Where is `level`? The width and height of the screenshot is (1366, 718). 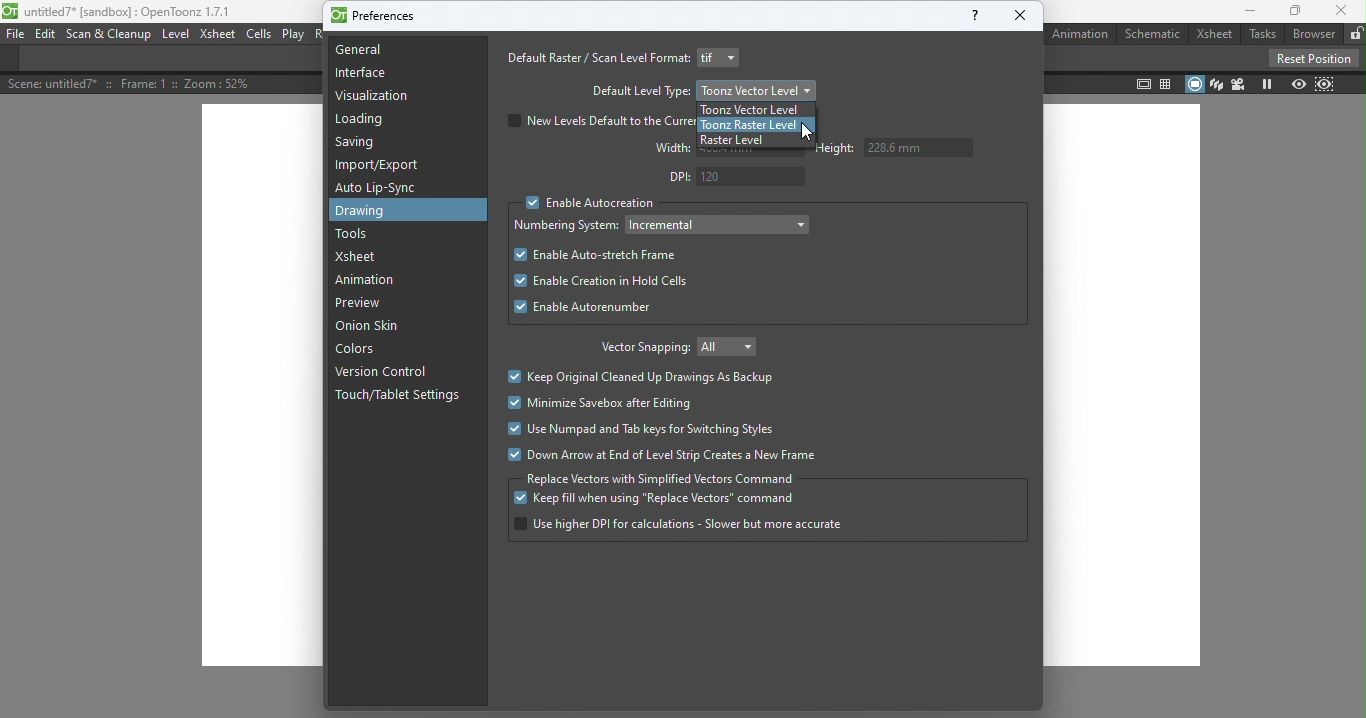
level is located at coordinates (178, 35).